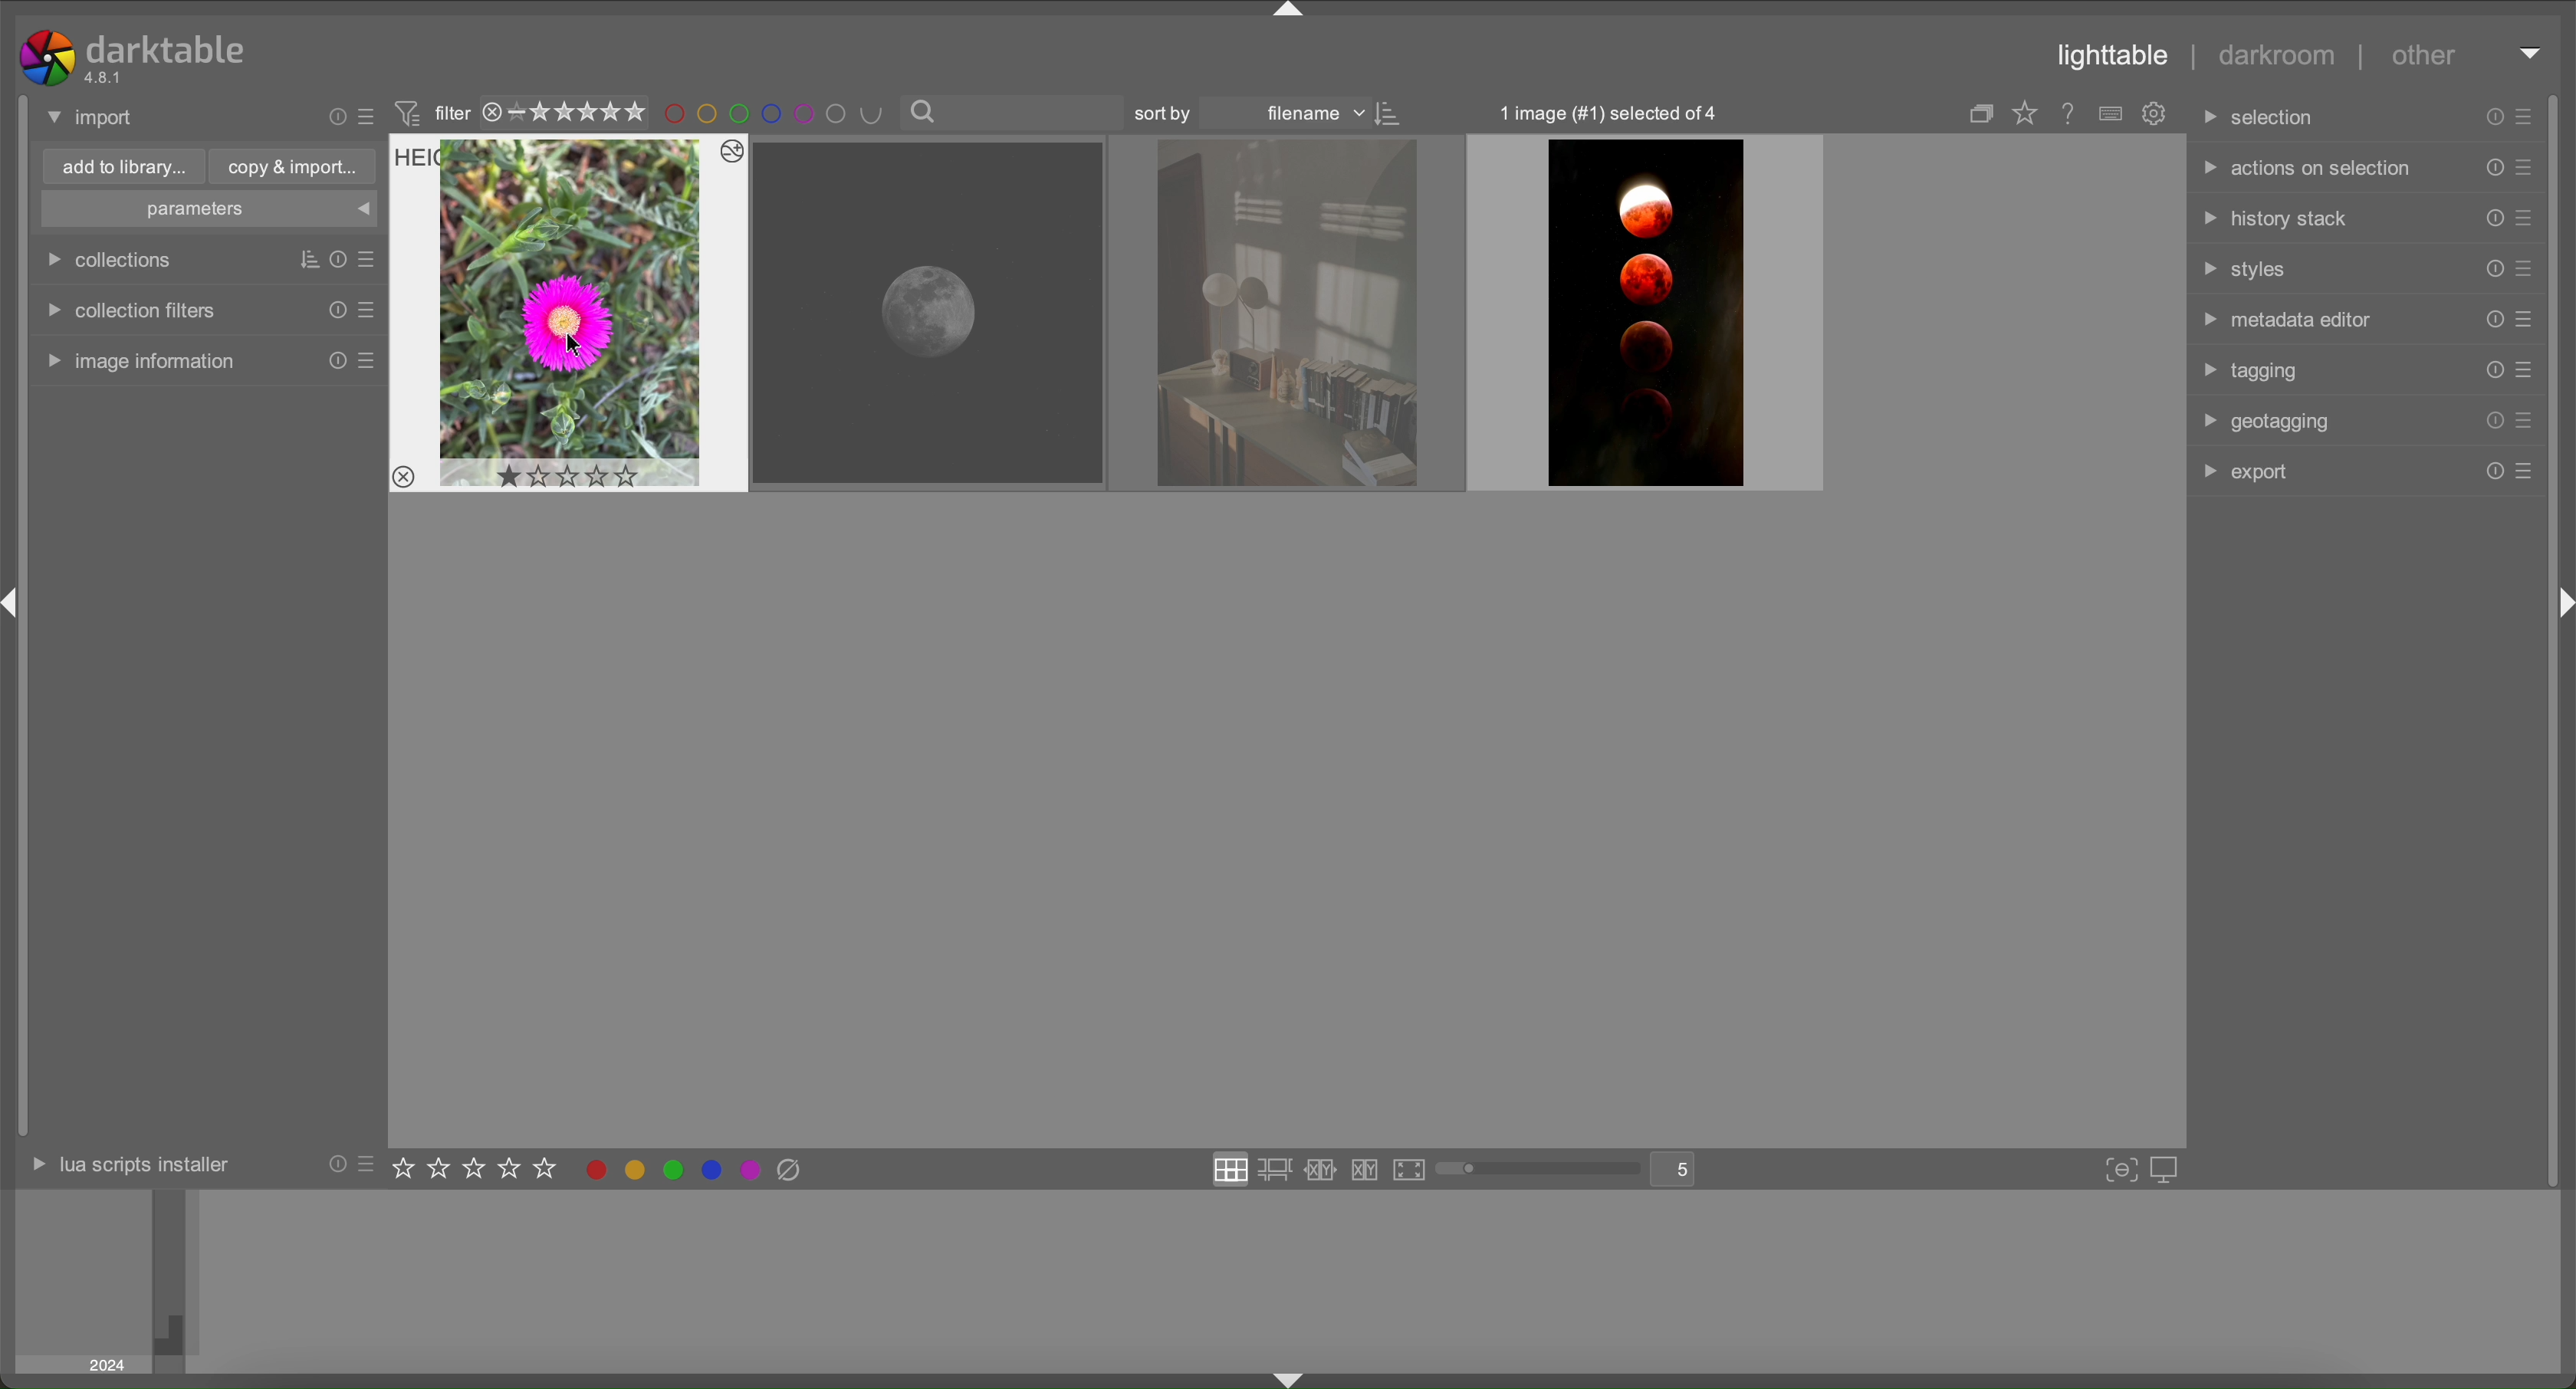 The image size is (2576, 1389). I want to click on cullying layout in dinamic mode, so click(1365, 1170).